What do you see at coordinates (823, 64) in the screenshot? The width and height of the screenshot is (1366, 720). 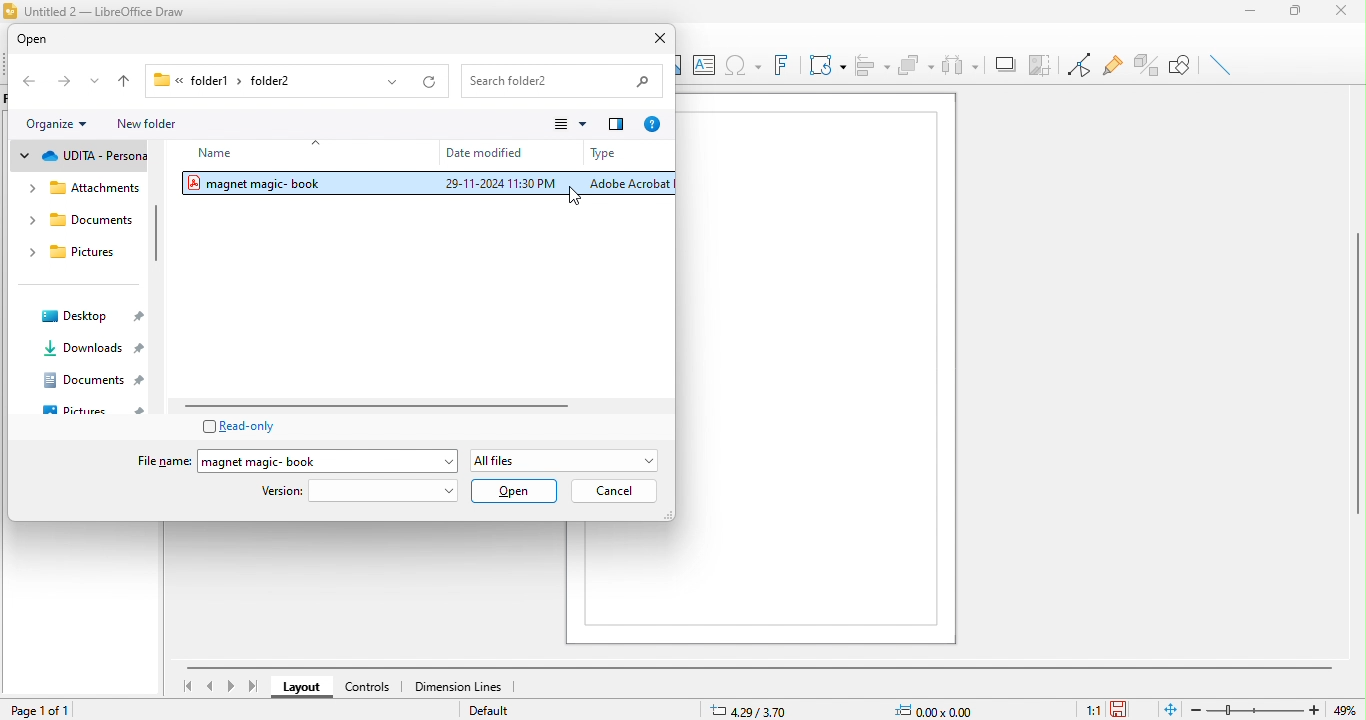 I see `transformation` at bounding box center [823, 64].